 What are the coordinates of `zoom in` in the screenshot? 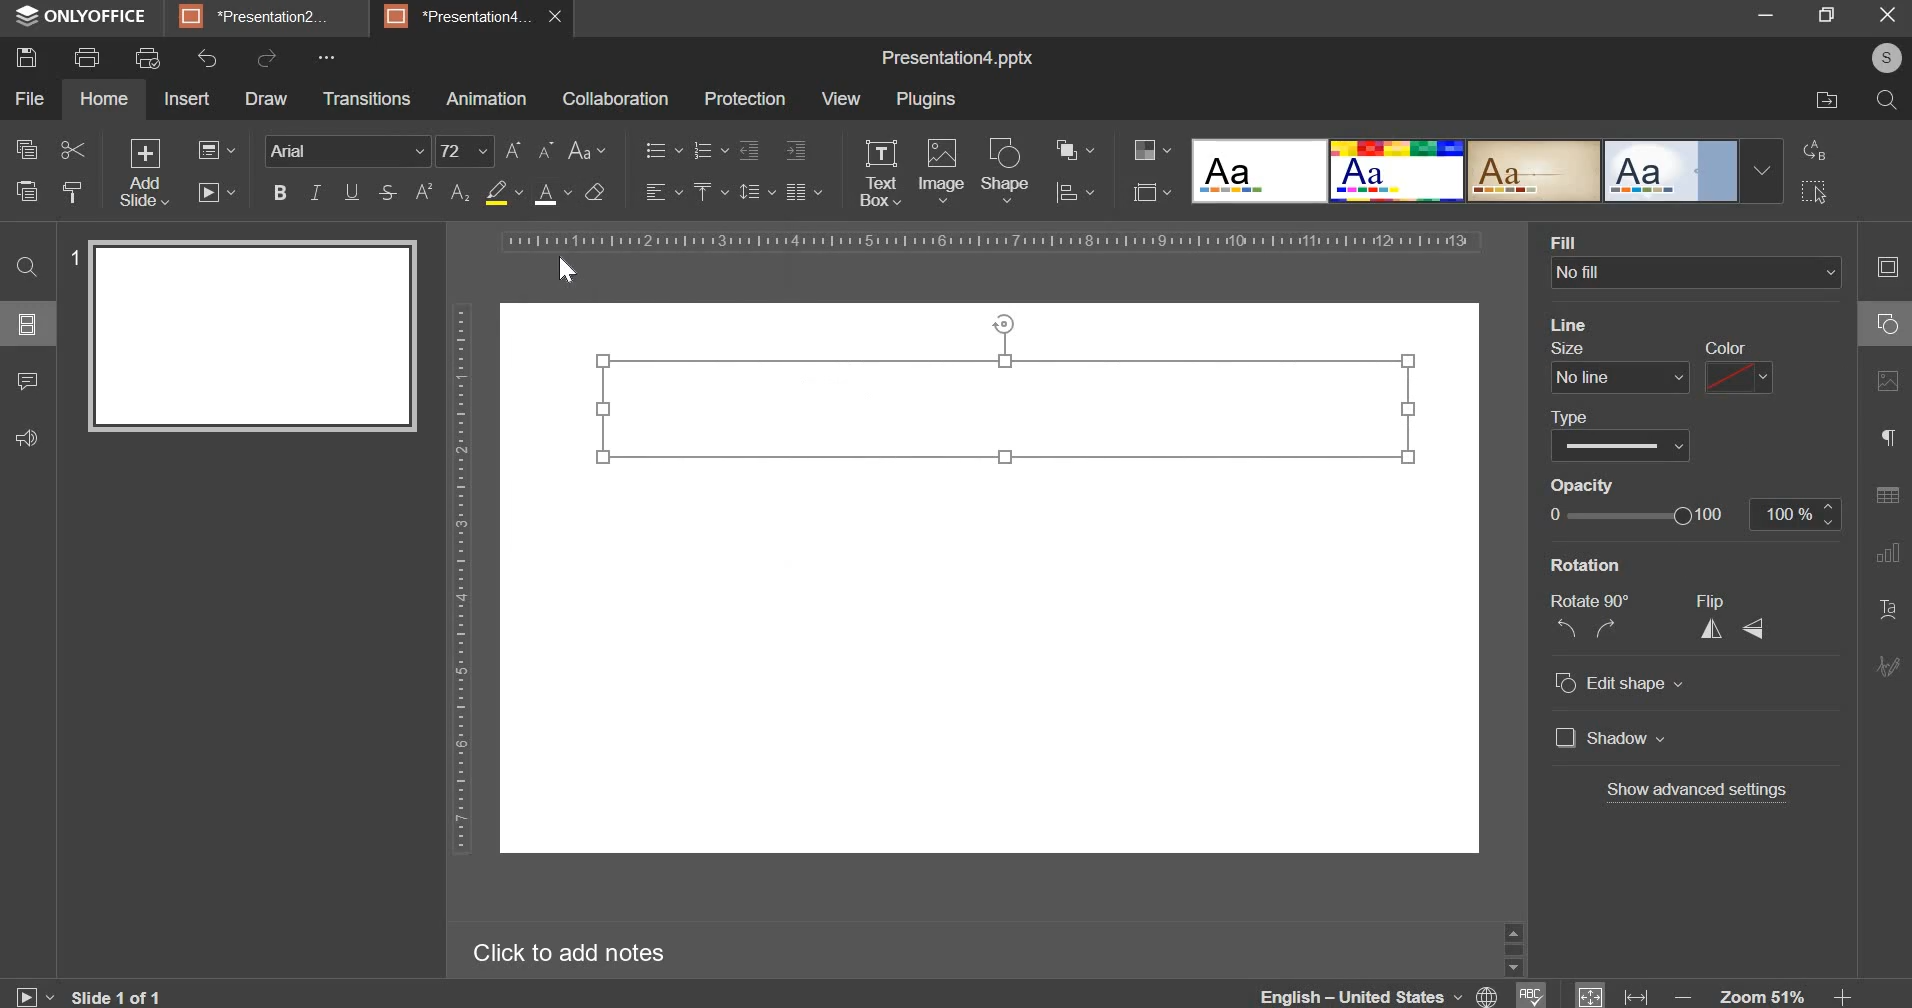 It's located at (1837, 991).